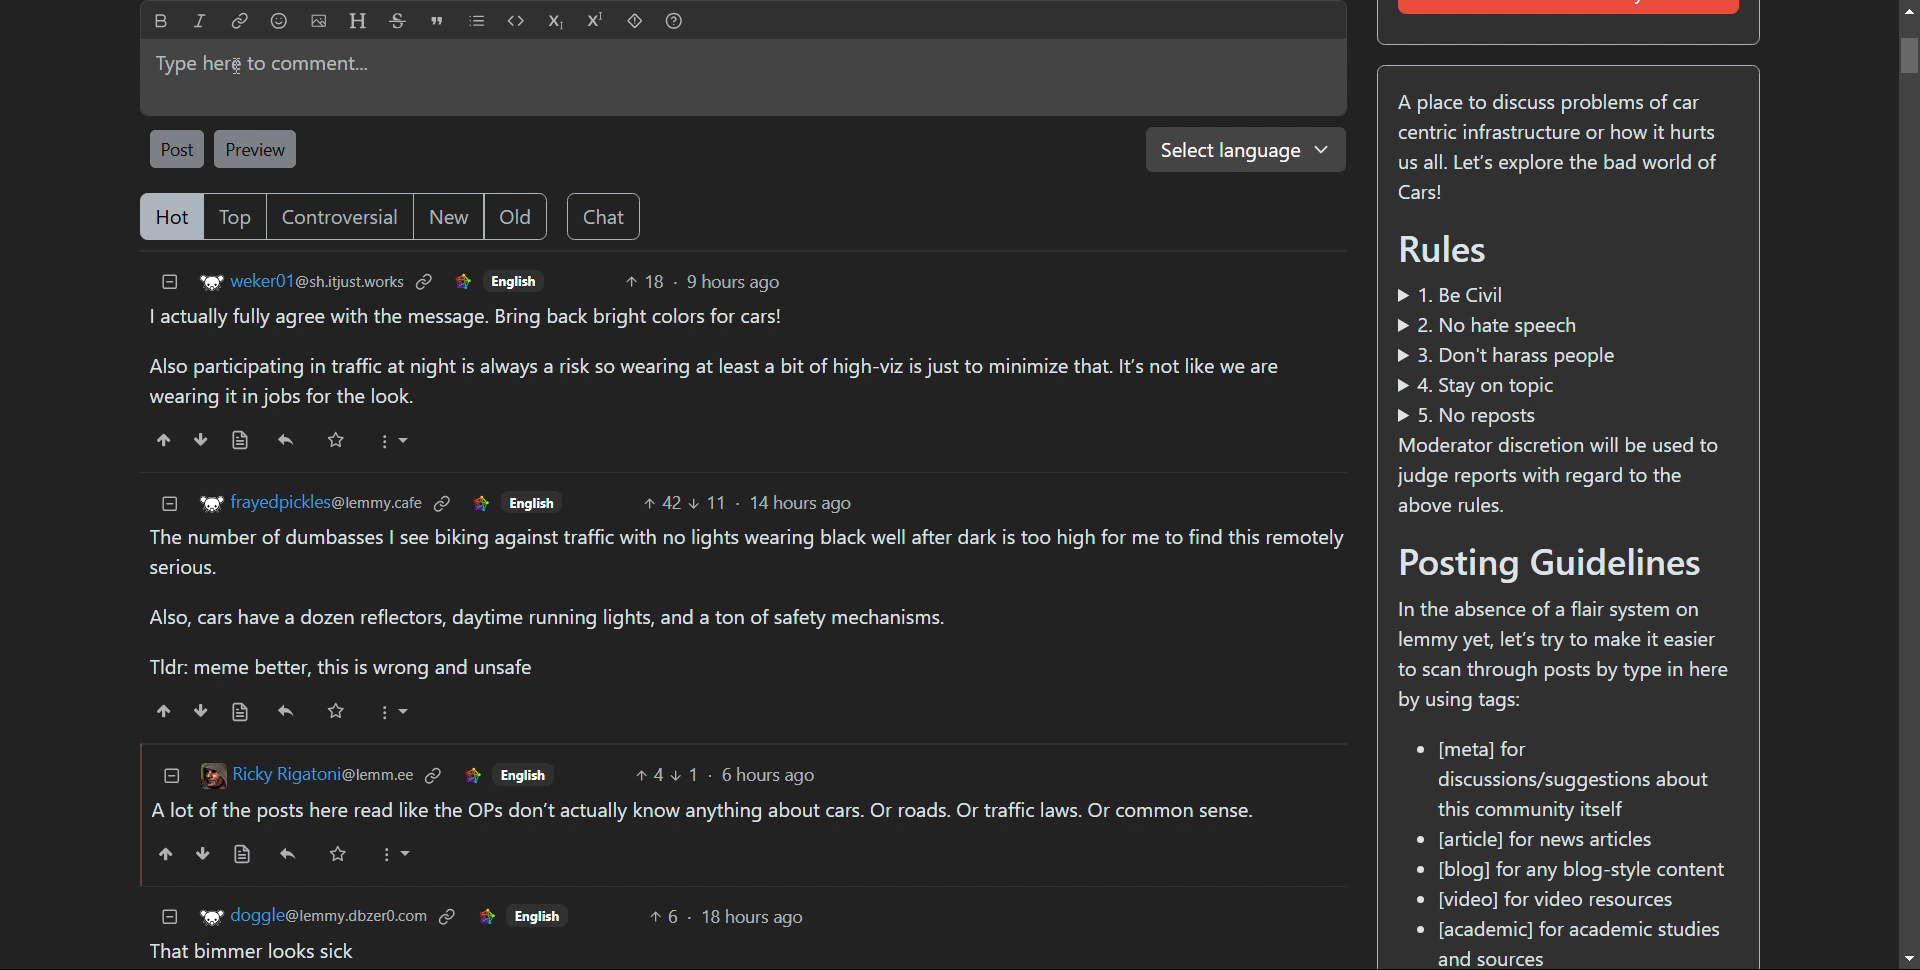  Describe the element at coordinates (200, 22) in the screenshot. I see `italic` at that location.